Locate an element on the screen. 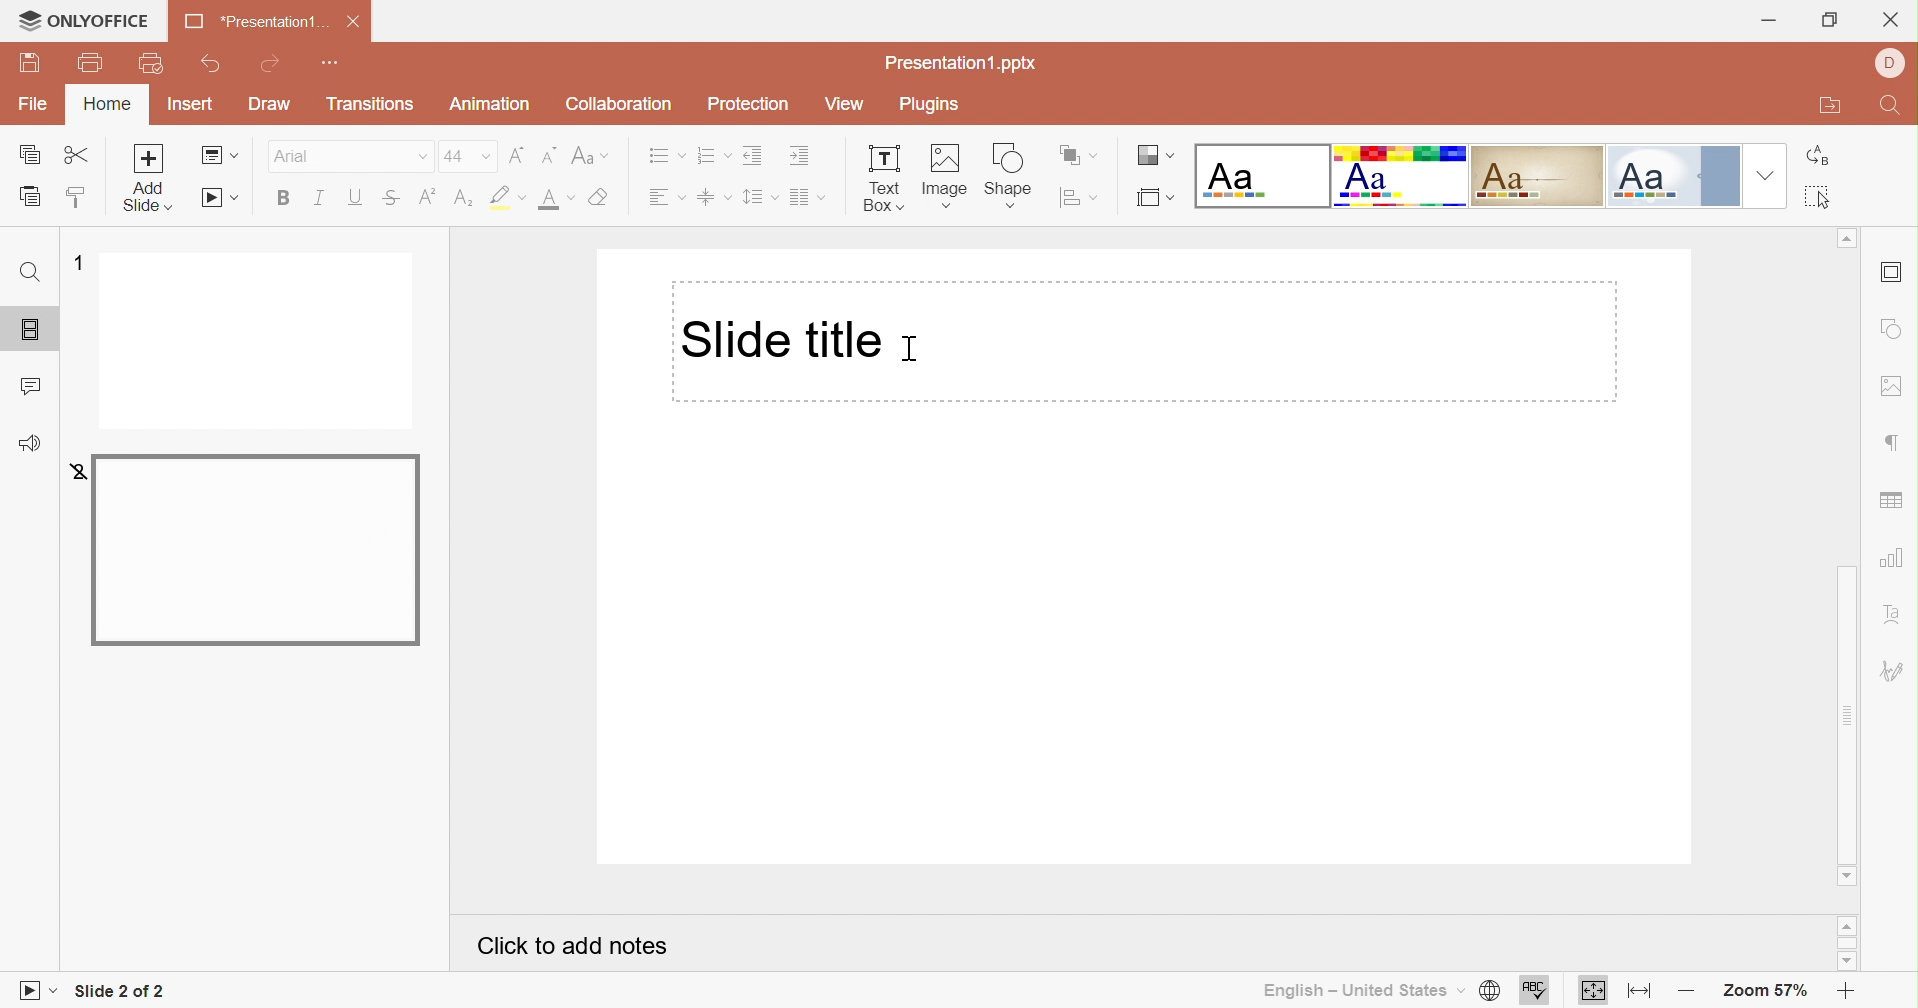 The image size is (1918, 1008). Chart settings is located at coordinates (1894, 563).